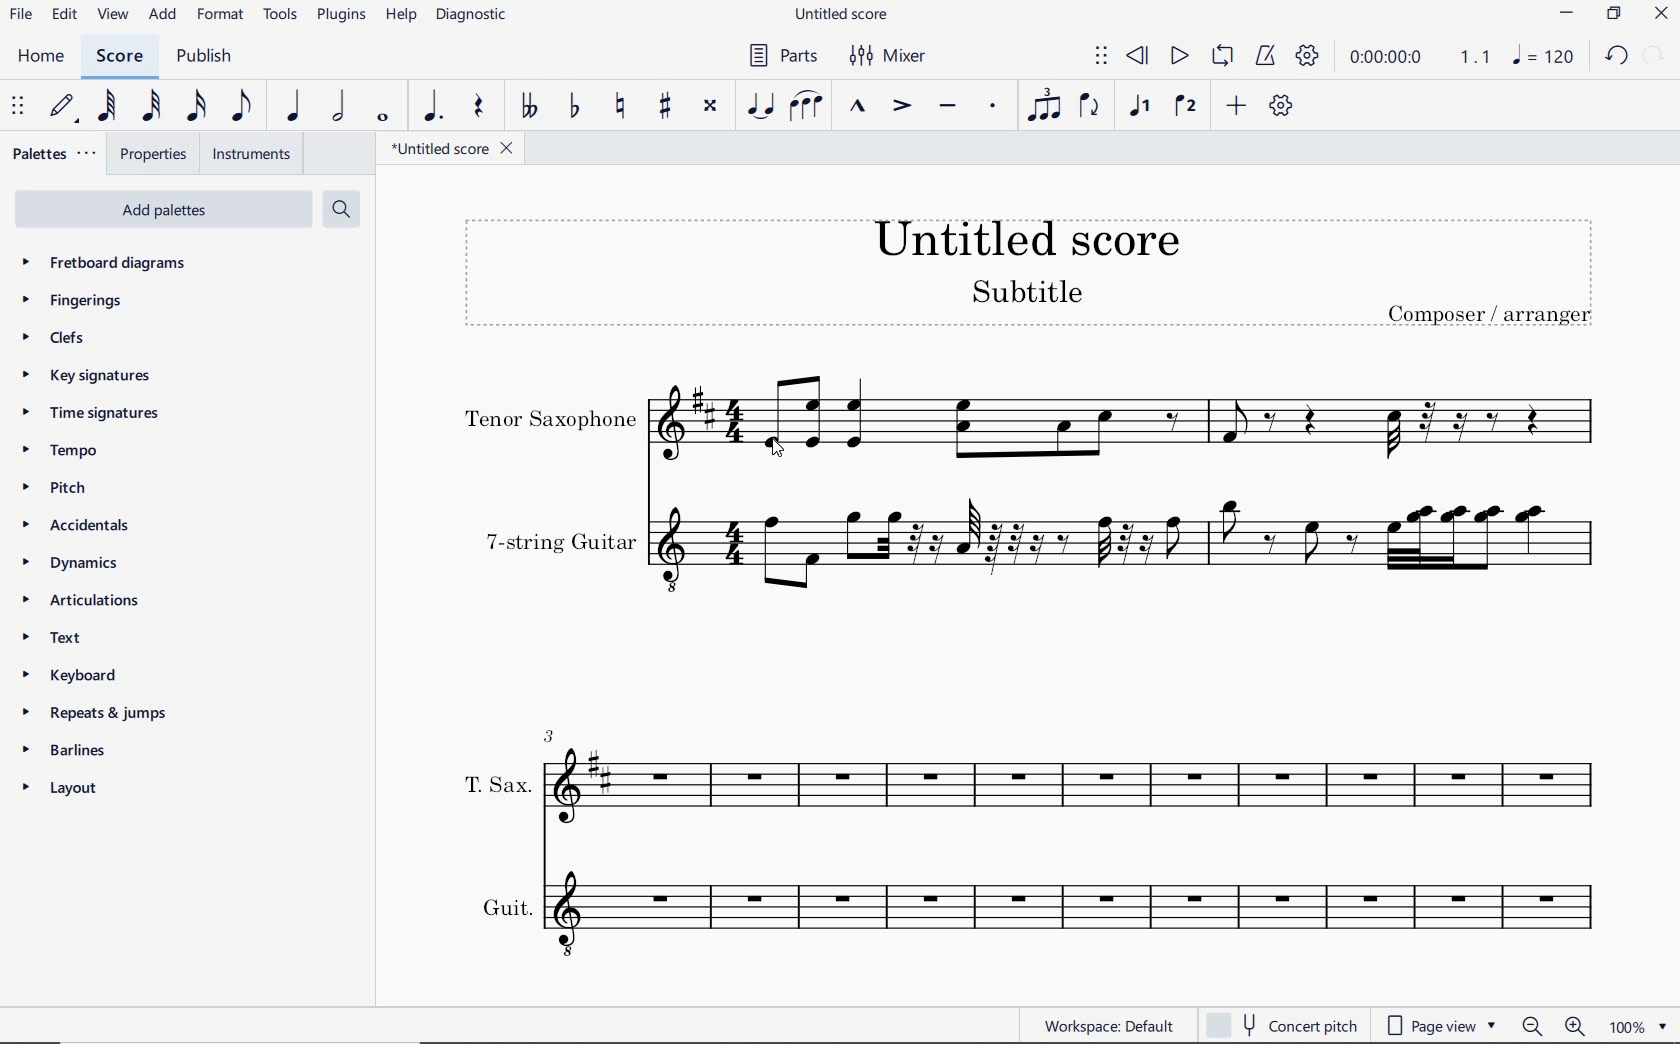 Image resolution: width=1680 pixels, height=1044 pixels. I want to click on cursor, so click(776, 450).